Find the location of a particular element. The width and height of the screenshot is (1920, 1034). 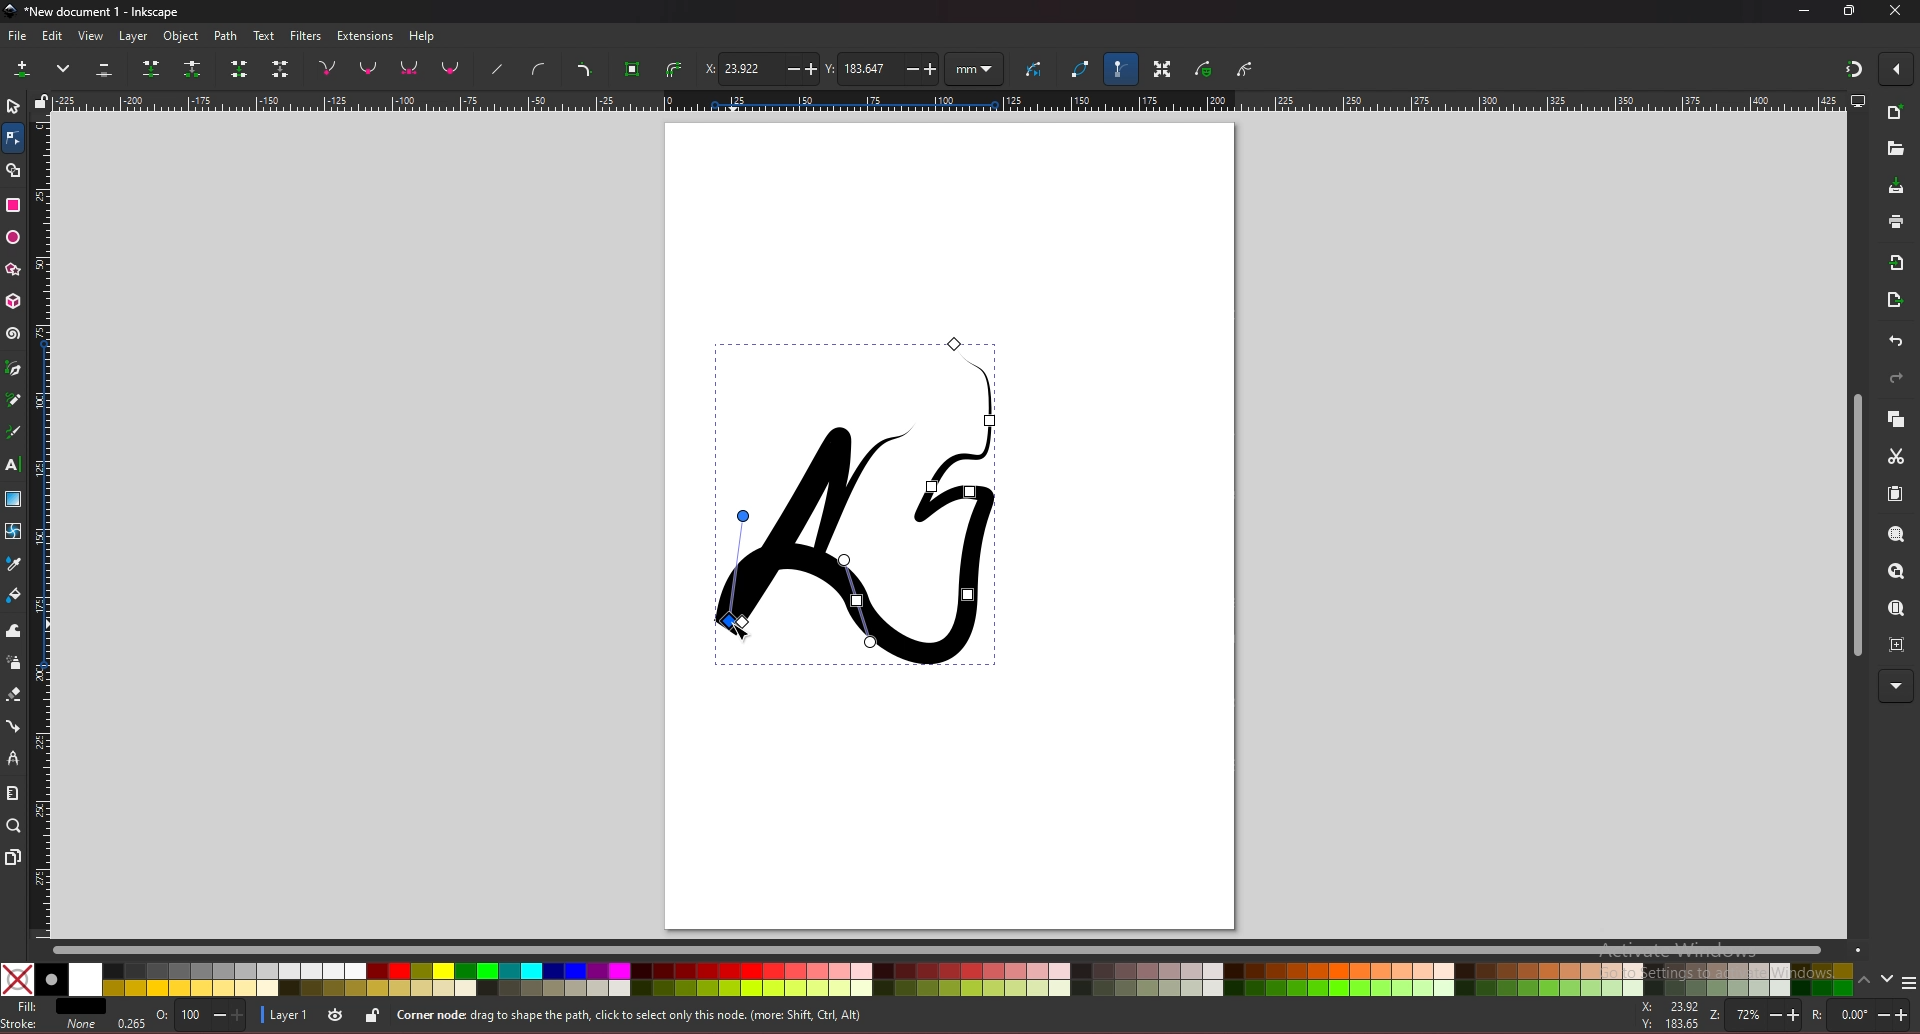

stroke is located at coordinates (50, 1027).